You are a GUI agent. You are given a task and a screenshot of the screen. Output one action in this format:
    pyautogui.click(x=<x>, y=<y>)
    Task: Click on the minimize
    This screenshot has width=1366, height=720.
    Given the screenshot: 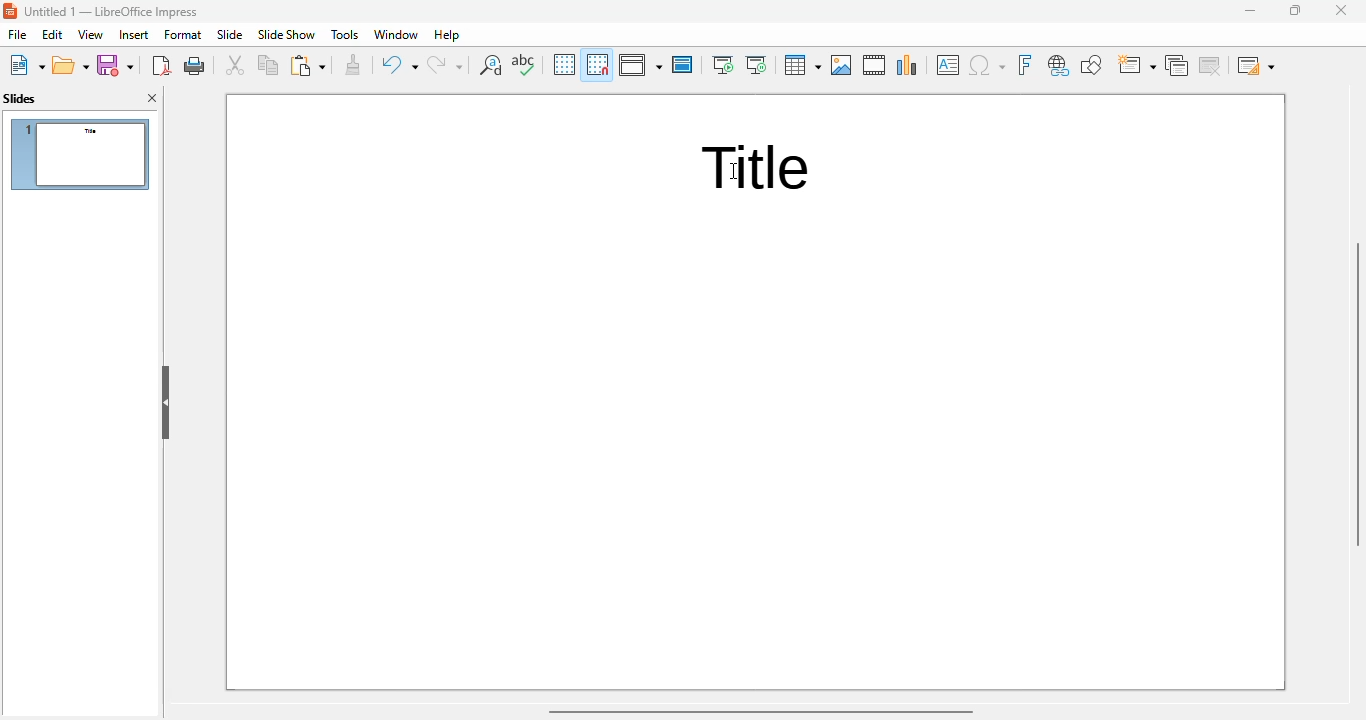 What is the action you would take?
    pyautogui.click(x=1250, y=11)
    